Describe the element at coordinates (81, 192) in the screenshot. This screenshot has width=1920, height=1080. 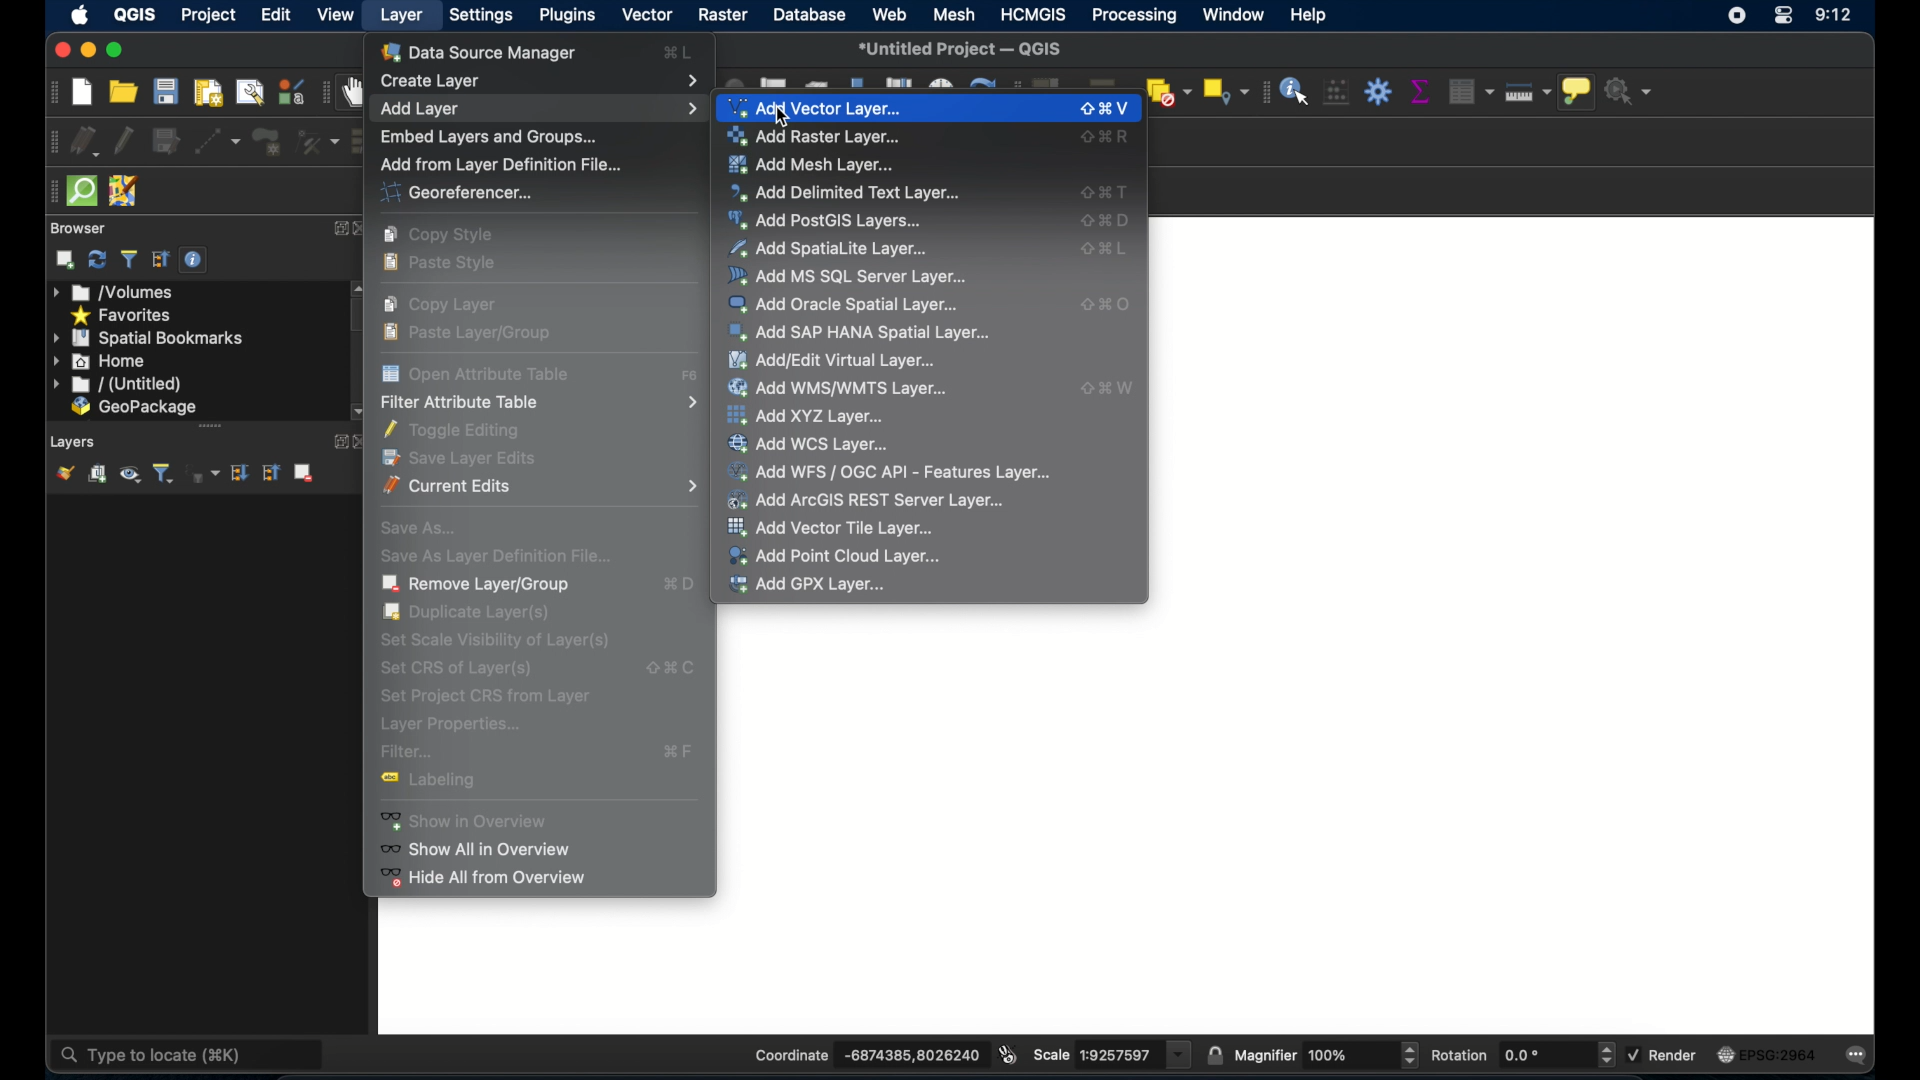
I see `quicksom` at that location.